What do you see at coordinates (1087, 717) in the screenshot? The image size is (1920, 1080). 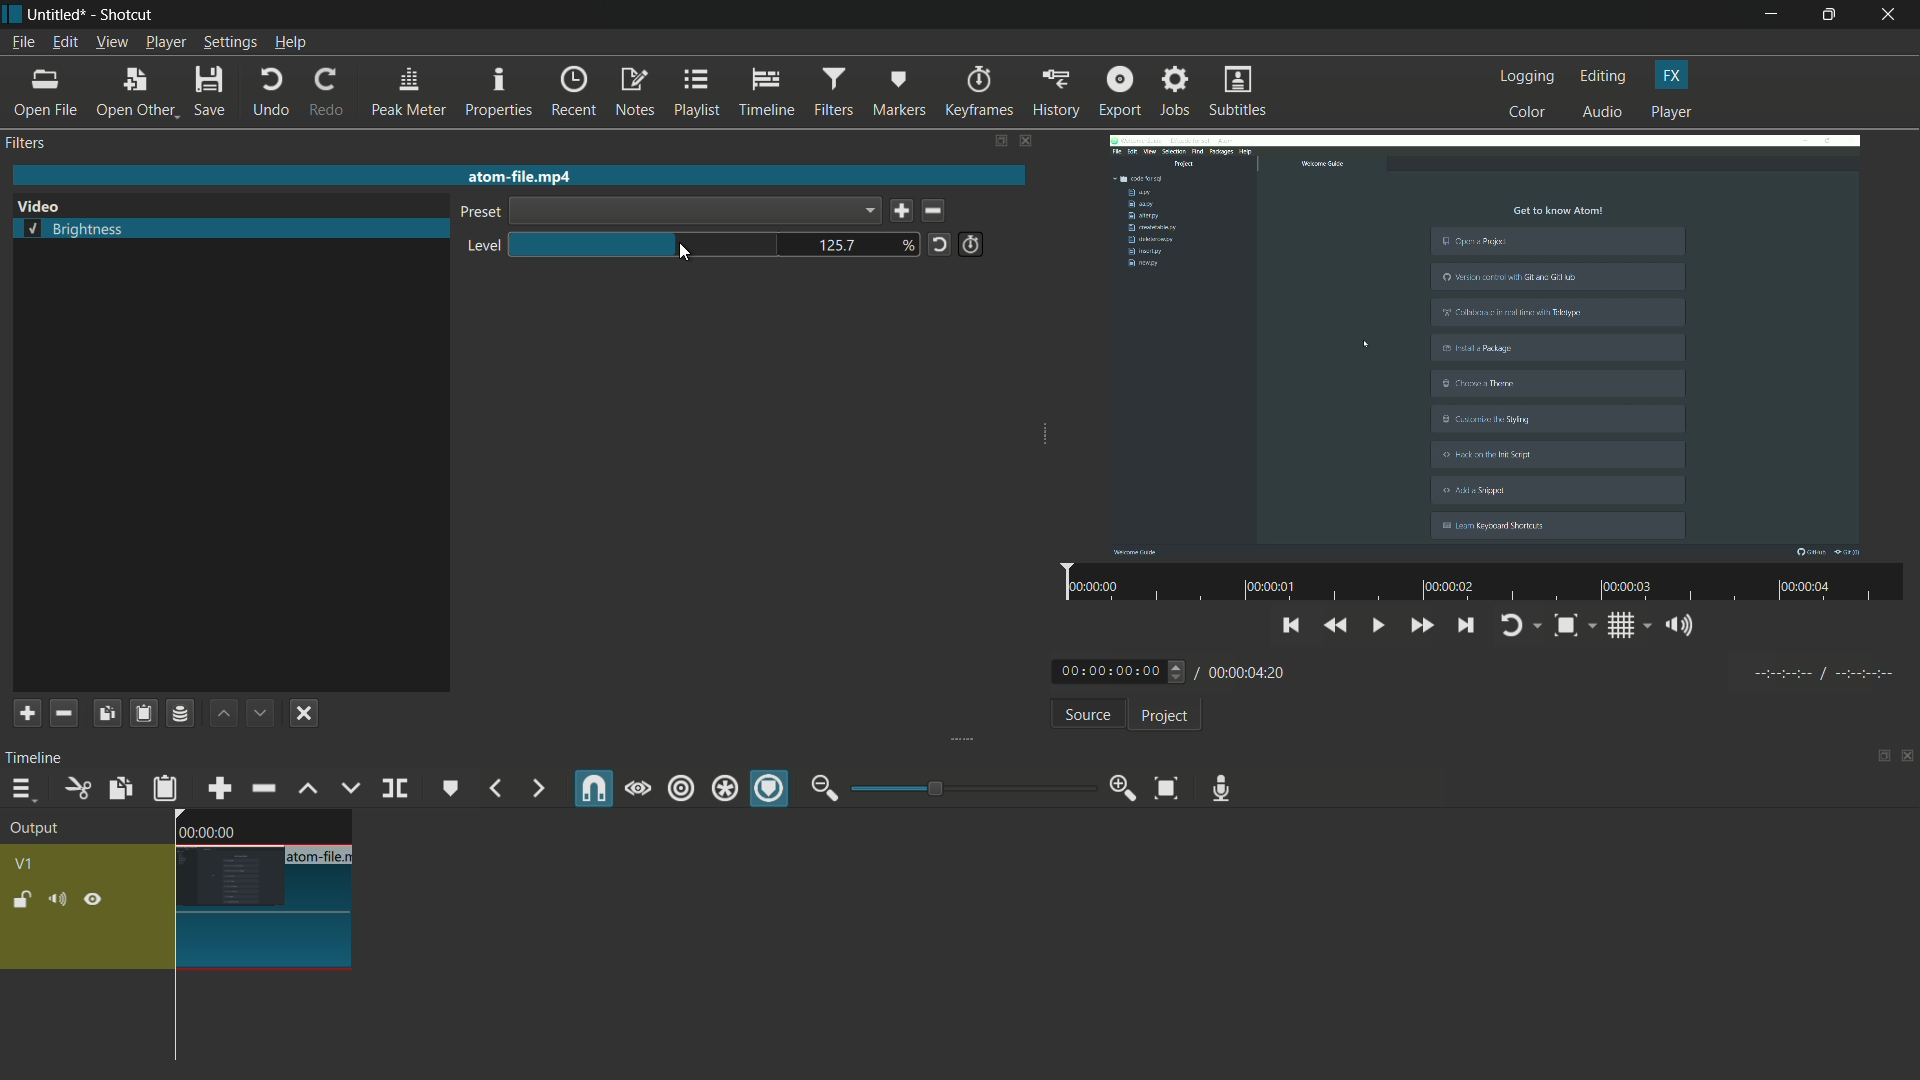 I see `source` at bounding box center [1087, 717].